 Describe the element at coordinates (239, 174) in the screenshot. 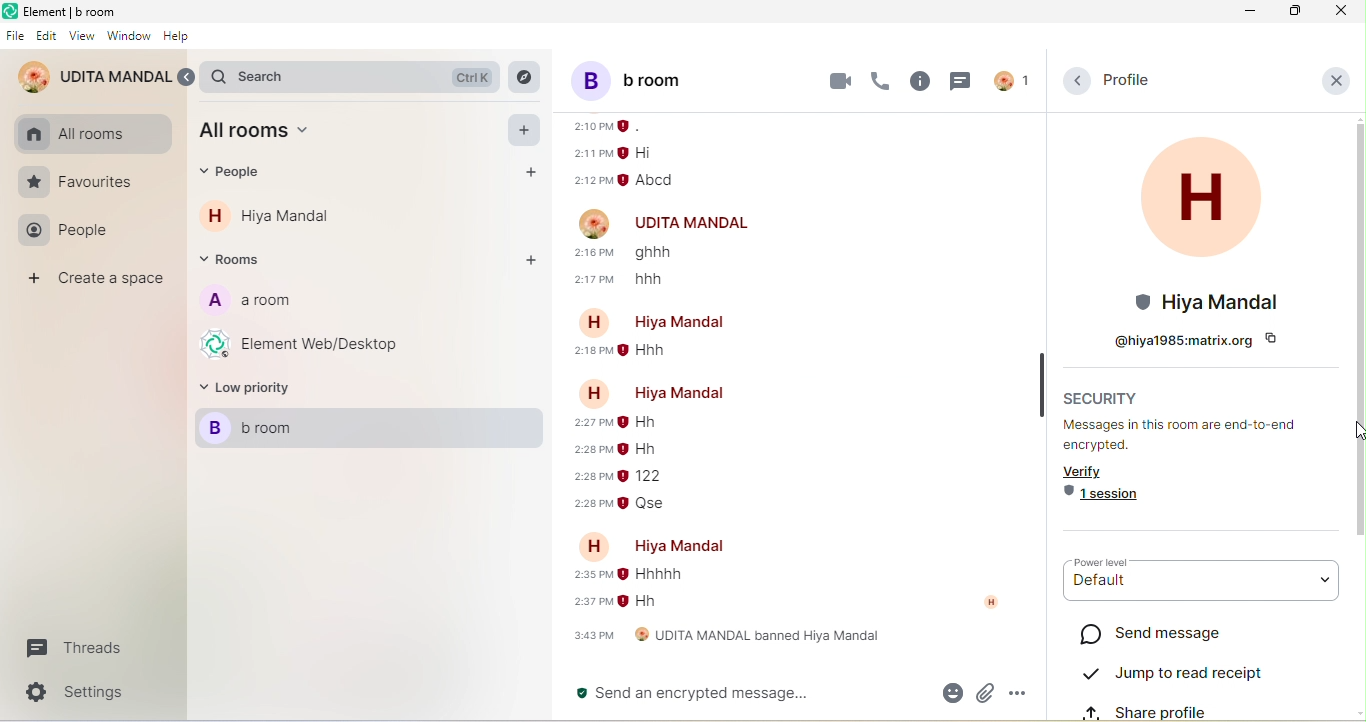

I see `people` at that location.